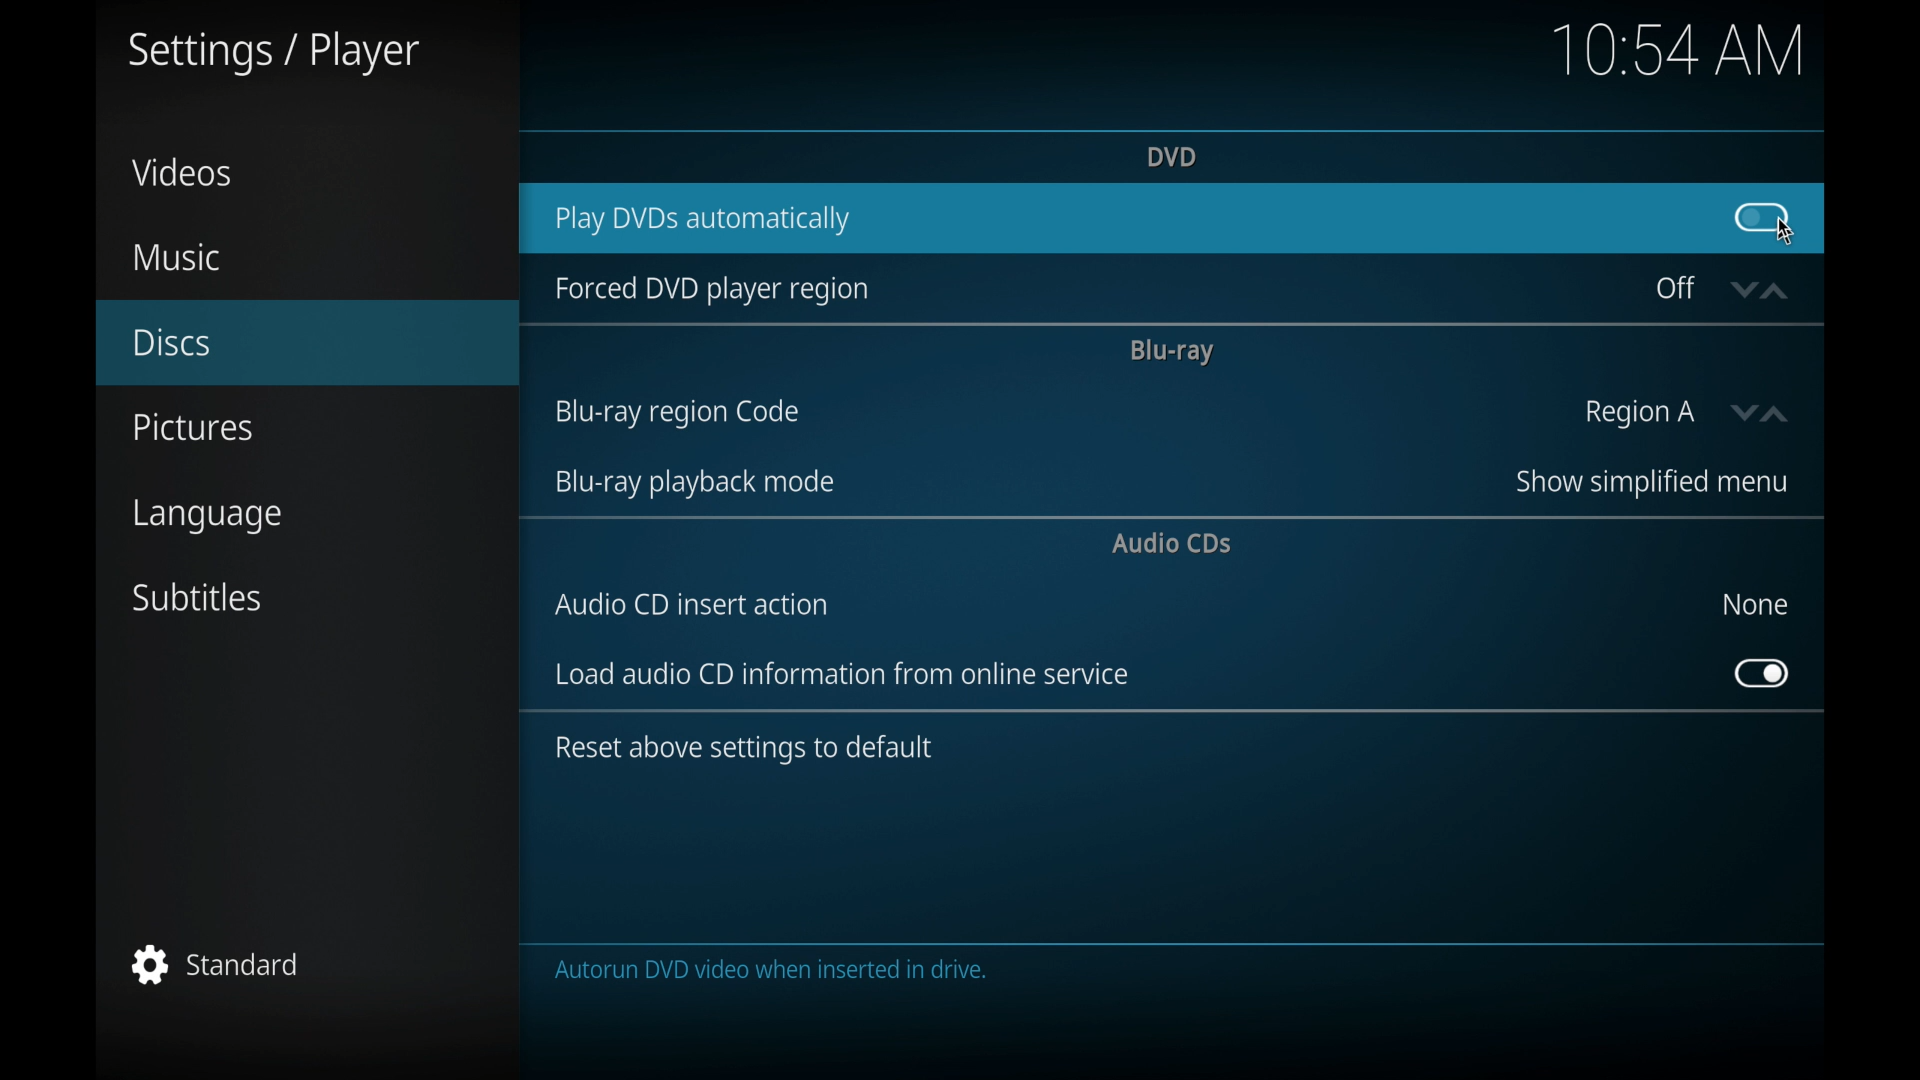 Image resolution: width=1920 pixels, height=1080 pixels. I want to click on off, so click(1676, 288).